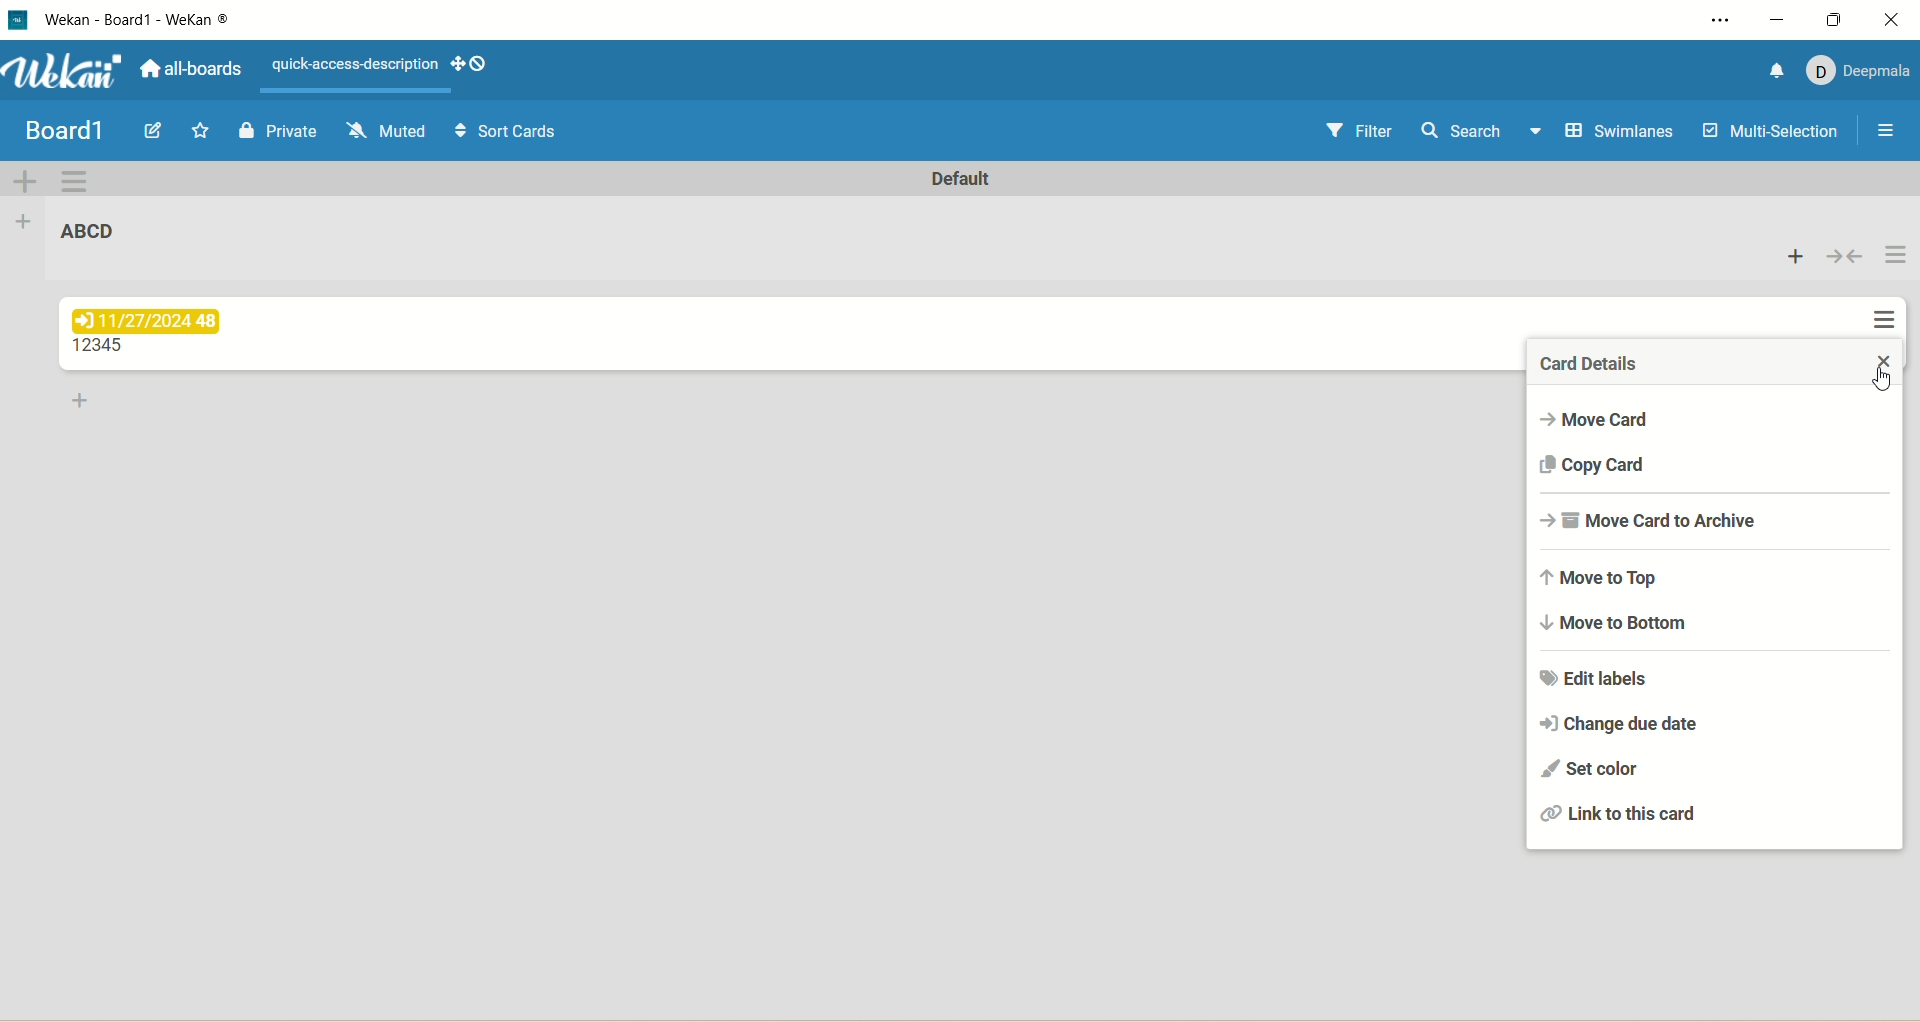 The image size is (1920, 1022). What do you see at coordinates (511, 131) in the screenshot?
I see `sort cards` at bounding box center [511, 131].